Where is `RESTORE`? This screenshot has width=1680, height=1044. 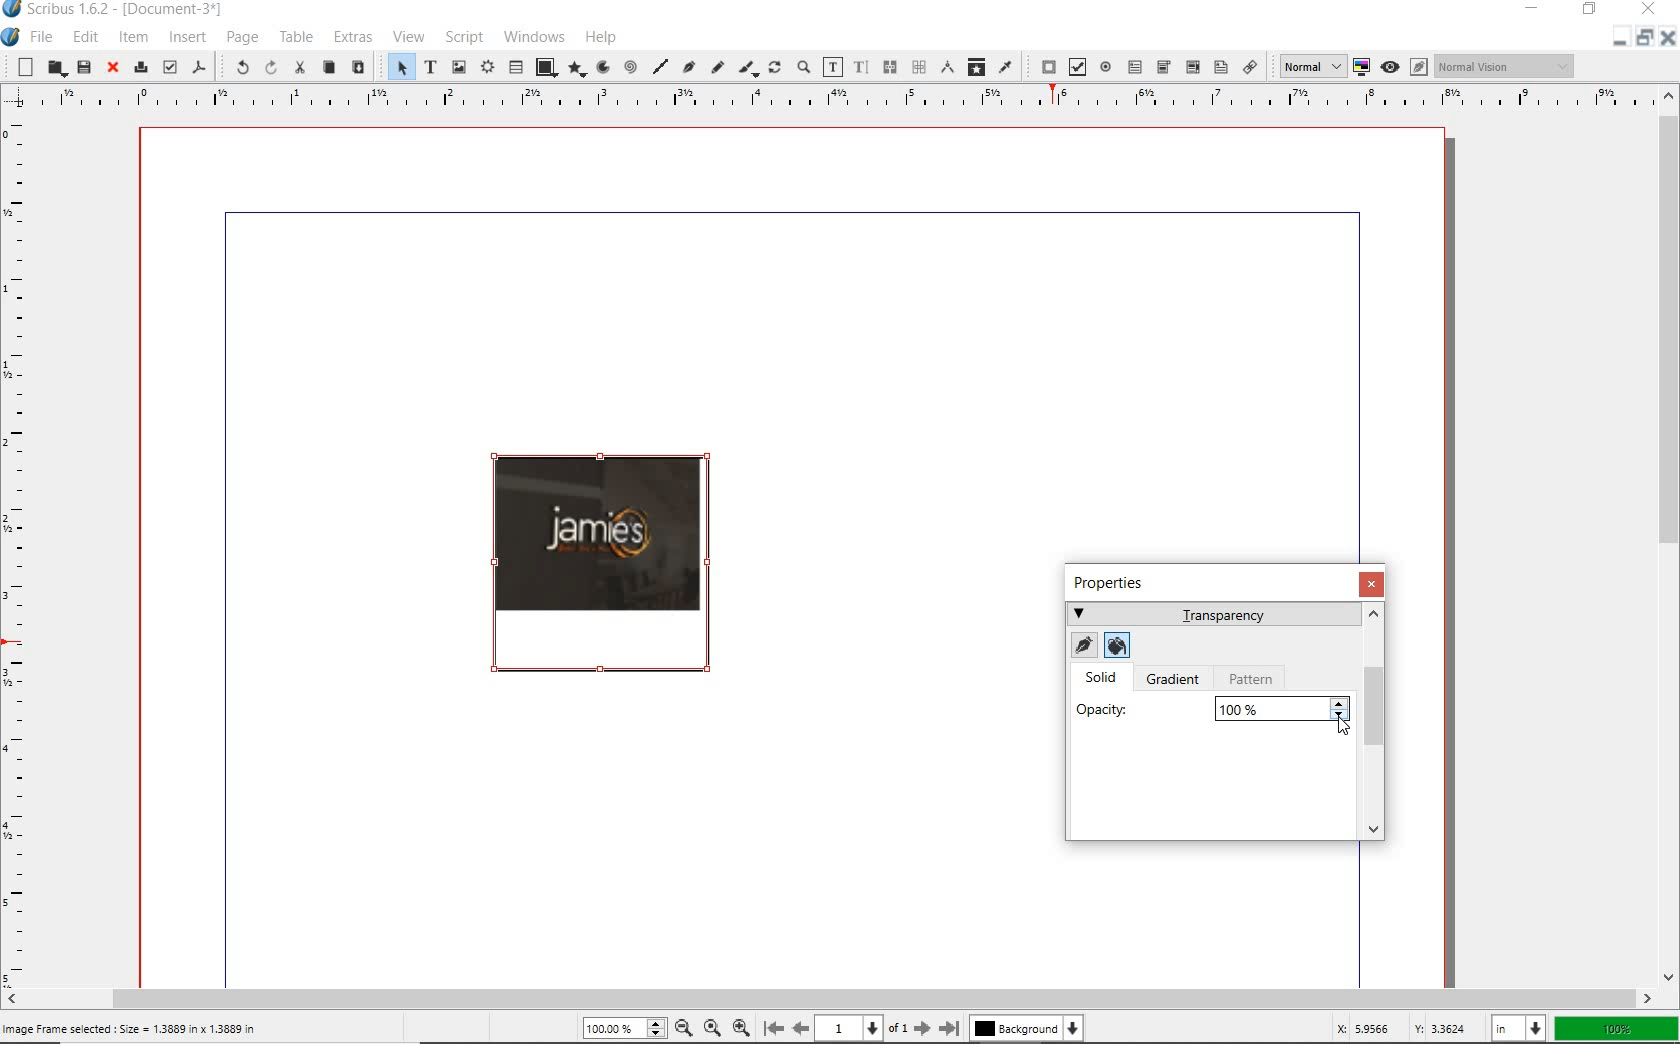
RESTORE is located at coordinates (1590, 10).